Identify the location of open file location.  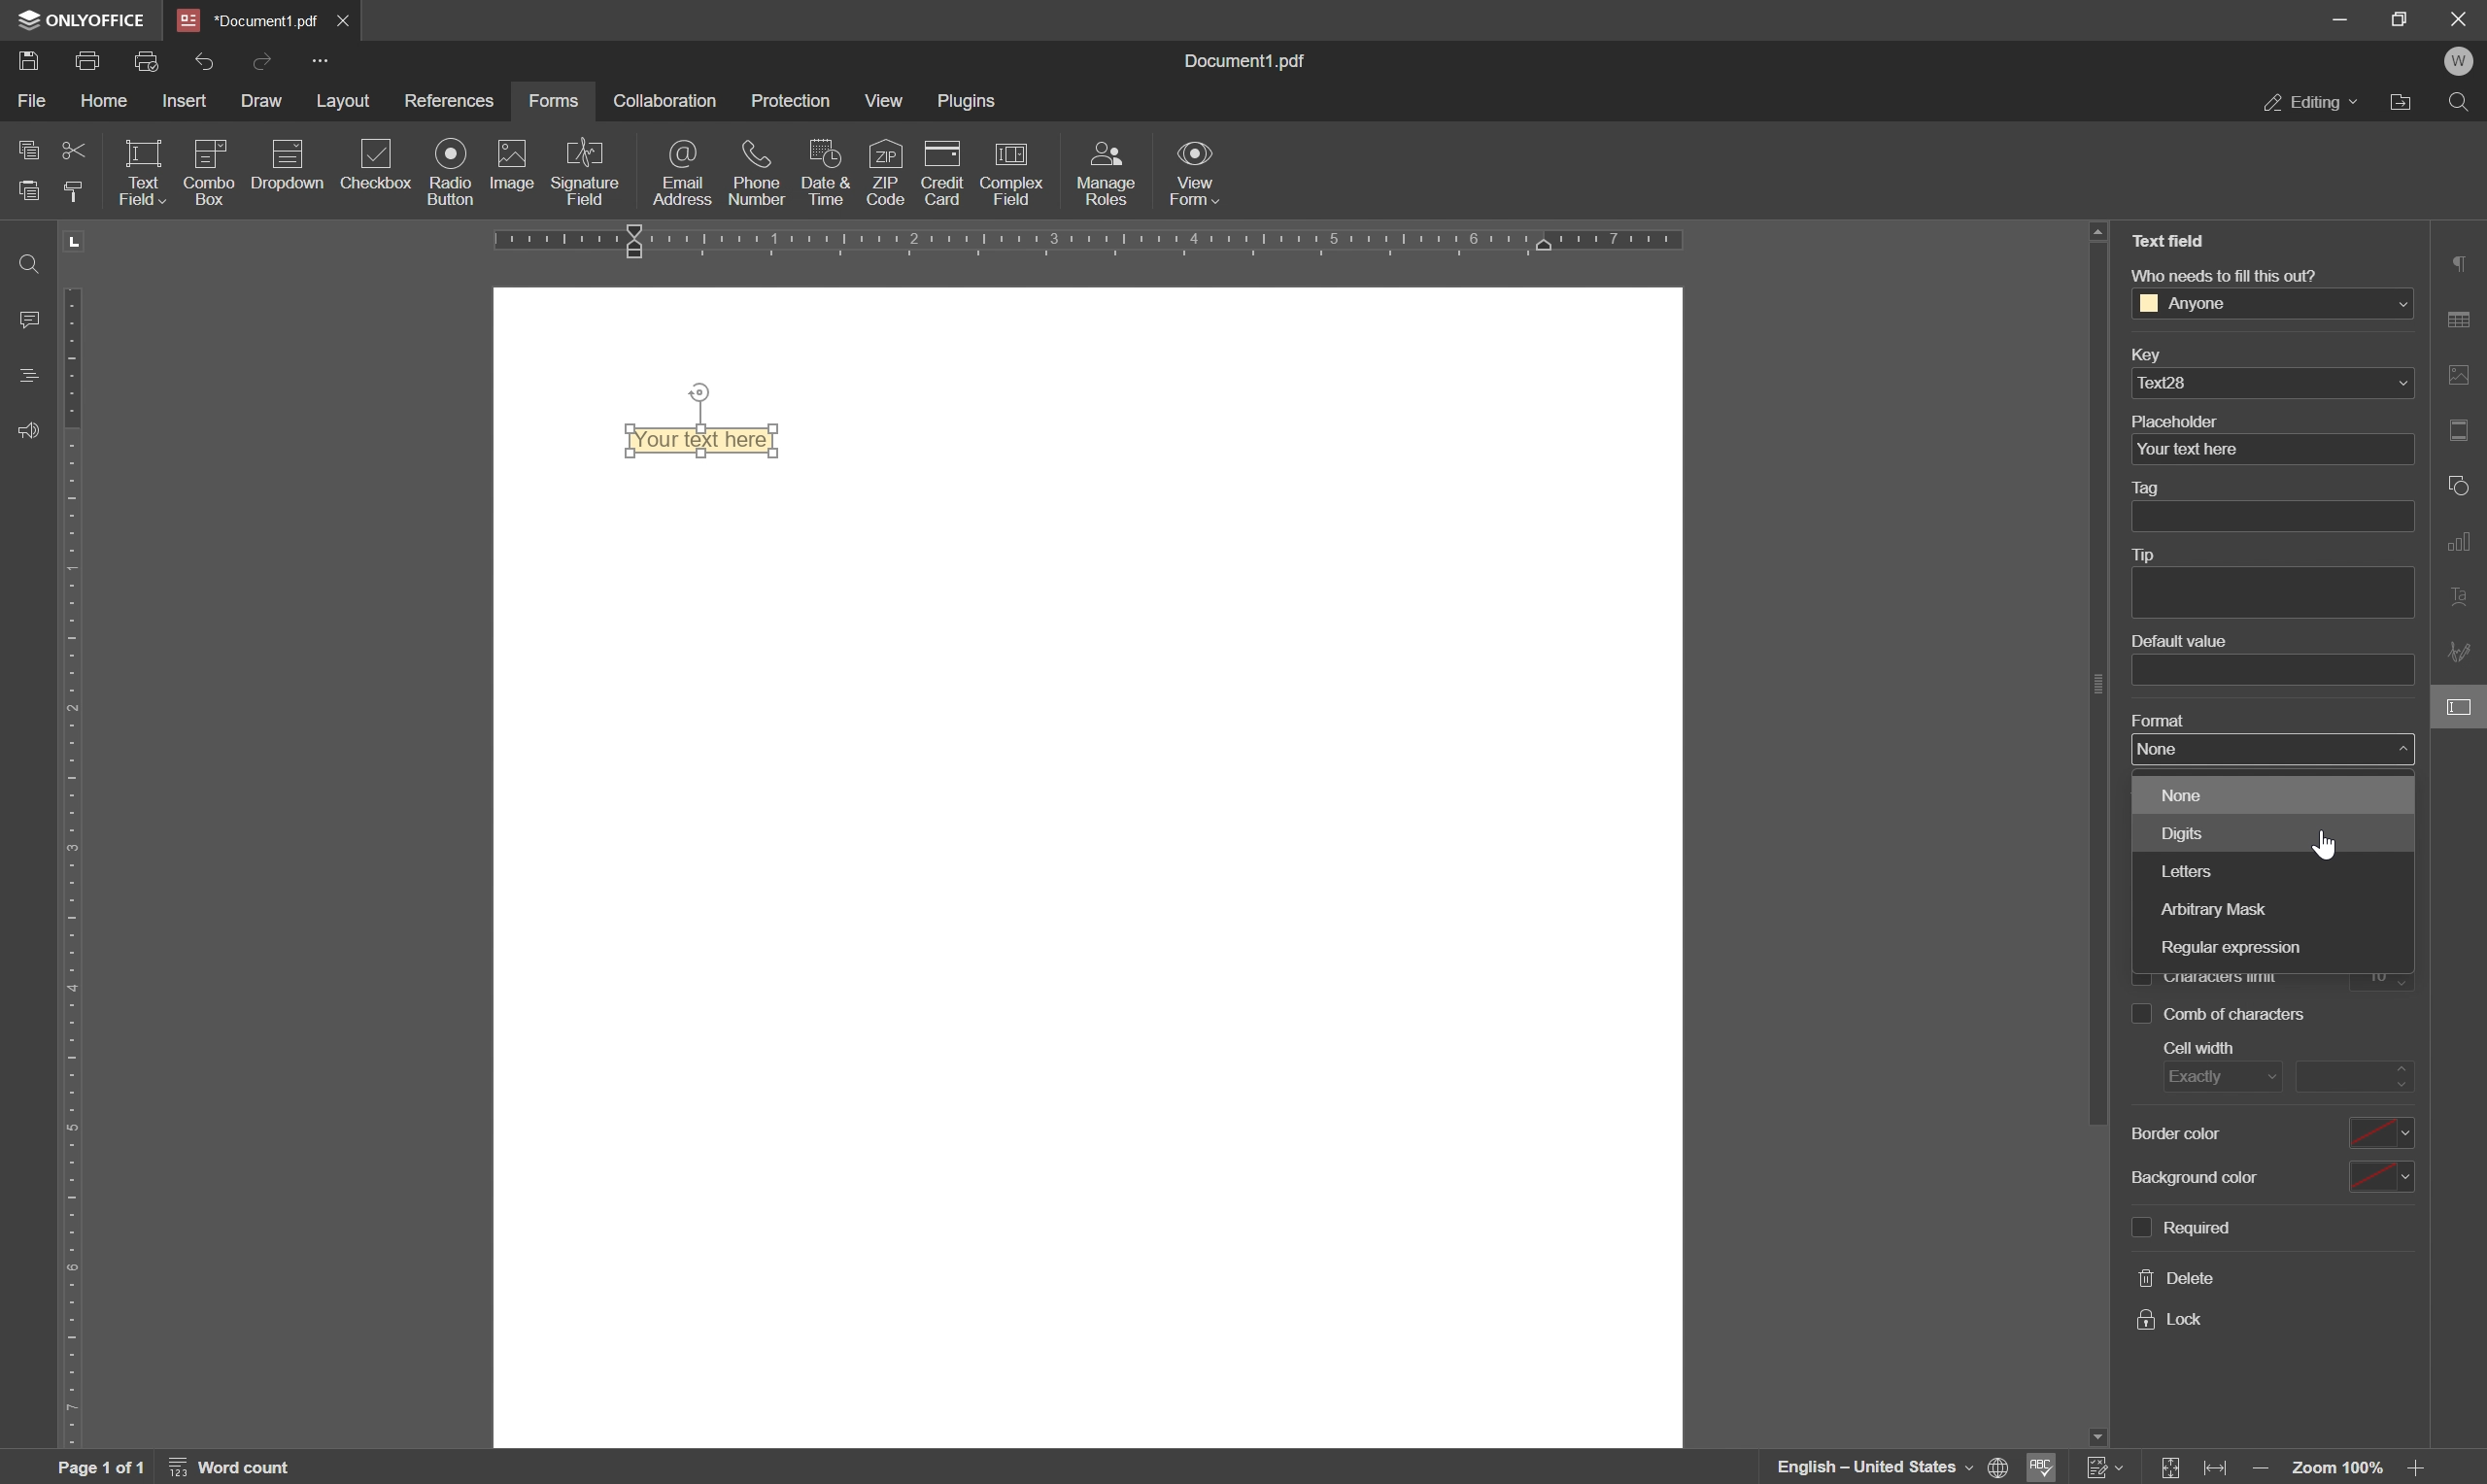
(2401, 103).